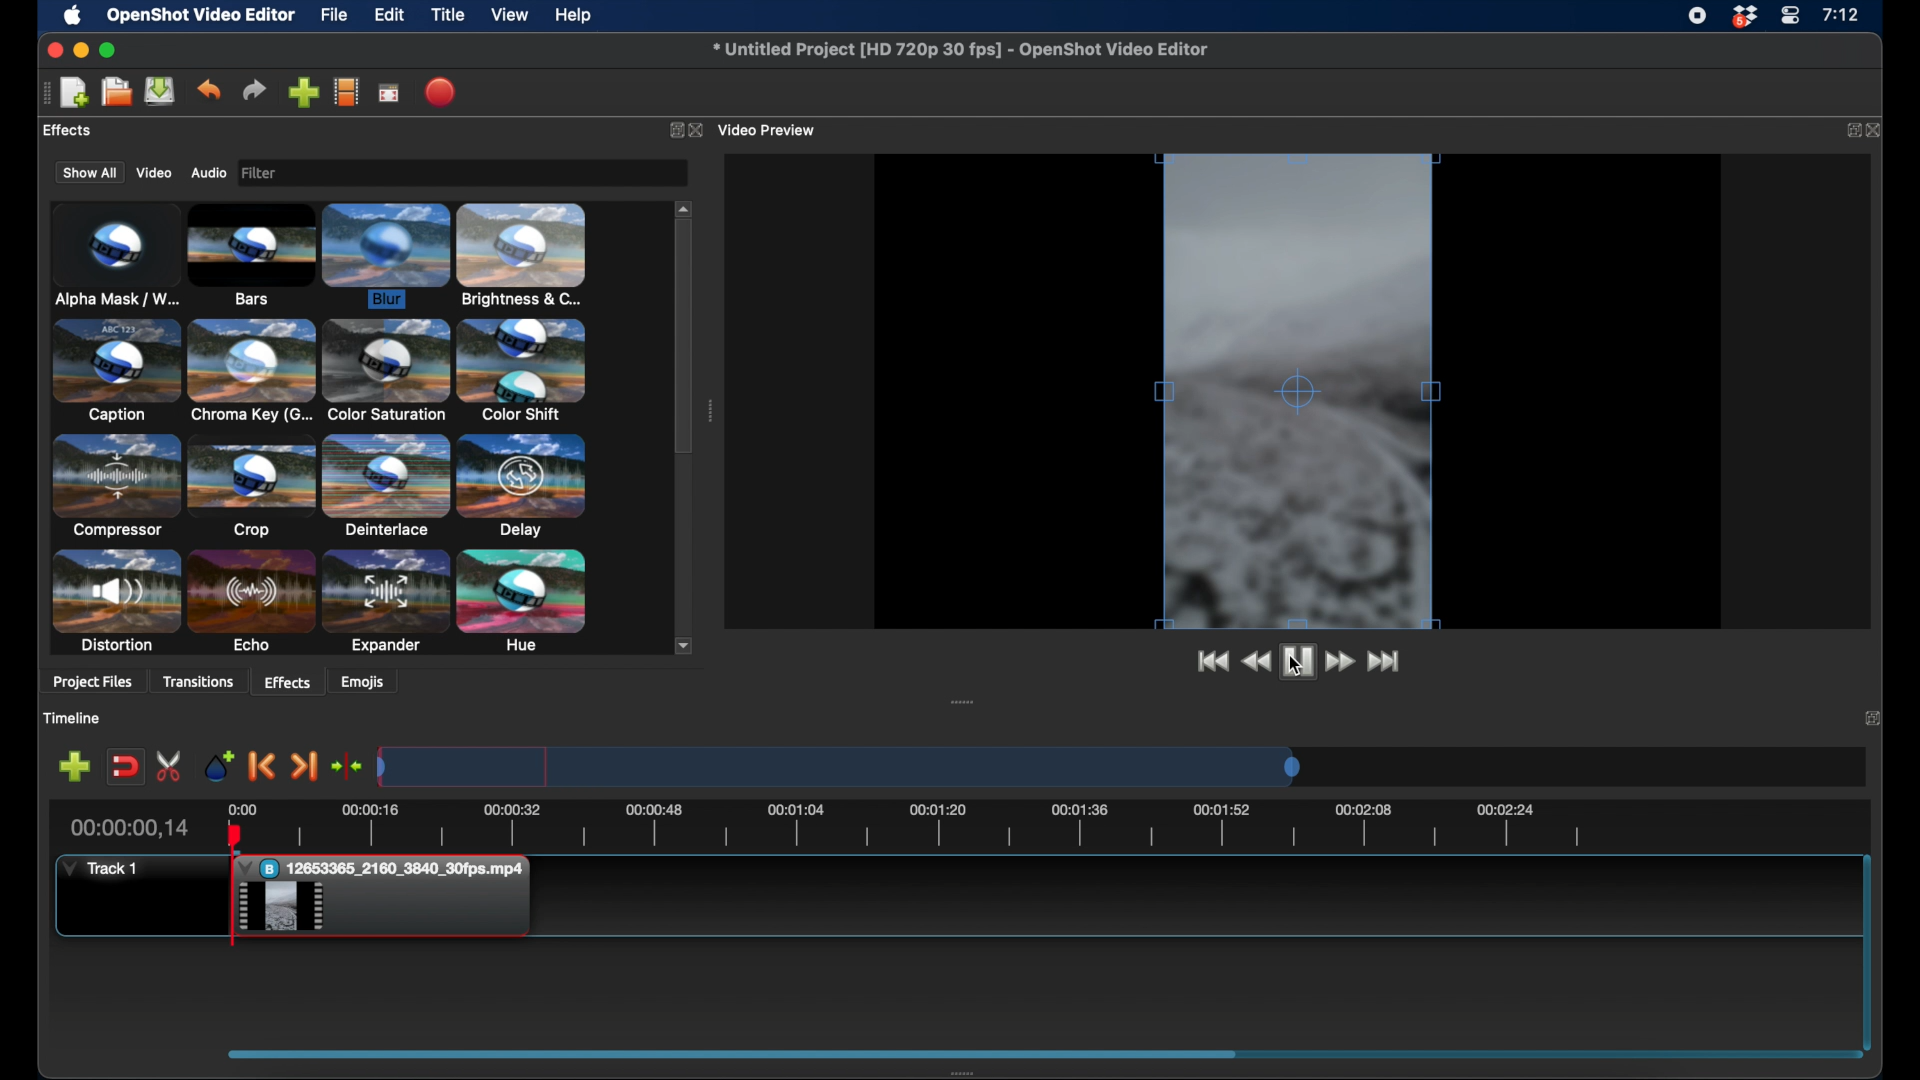  What do you see at coordinates (364, 681) in the screenshot?
I see `emojis` at bounding box center [364, 681].